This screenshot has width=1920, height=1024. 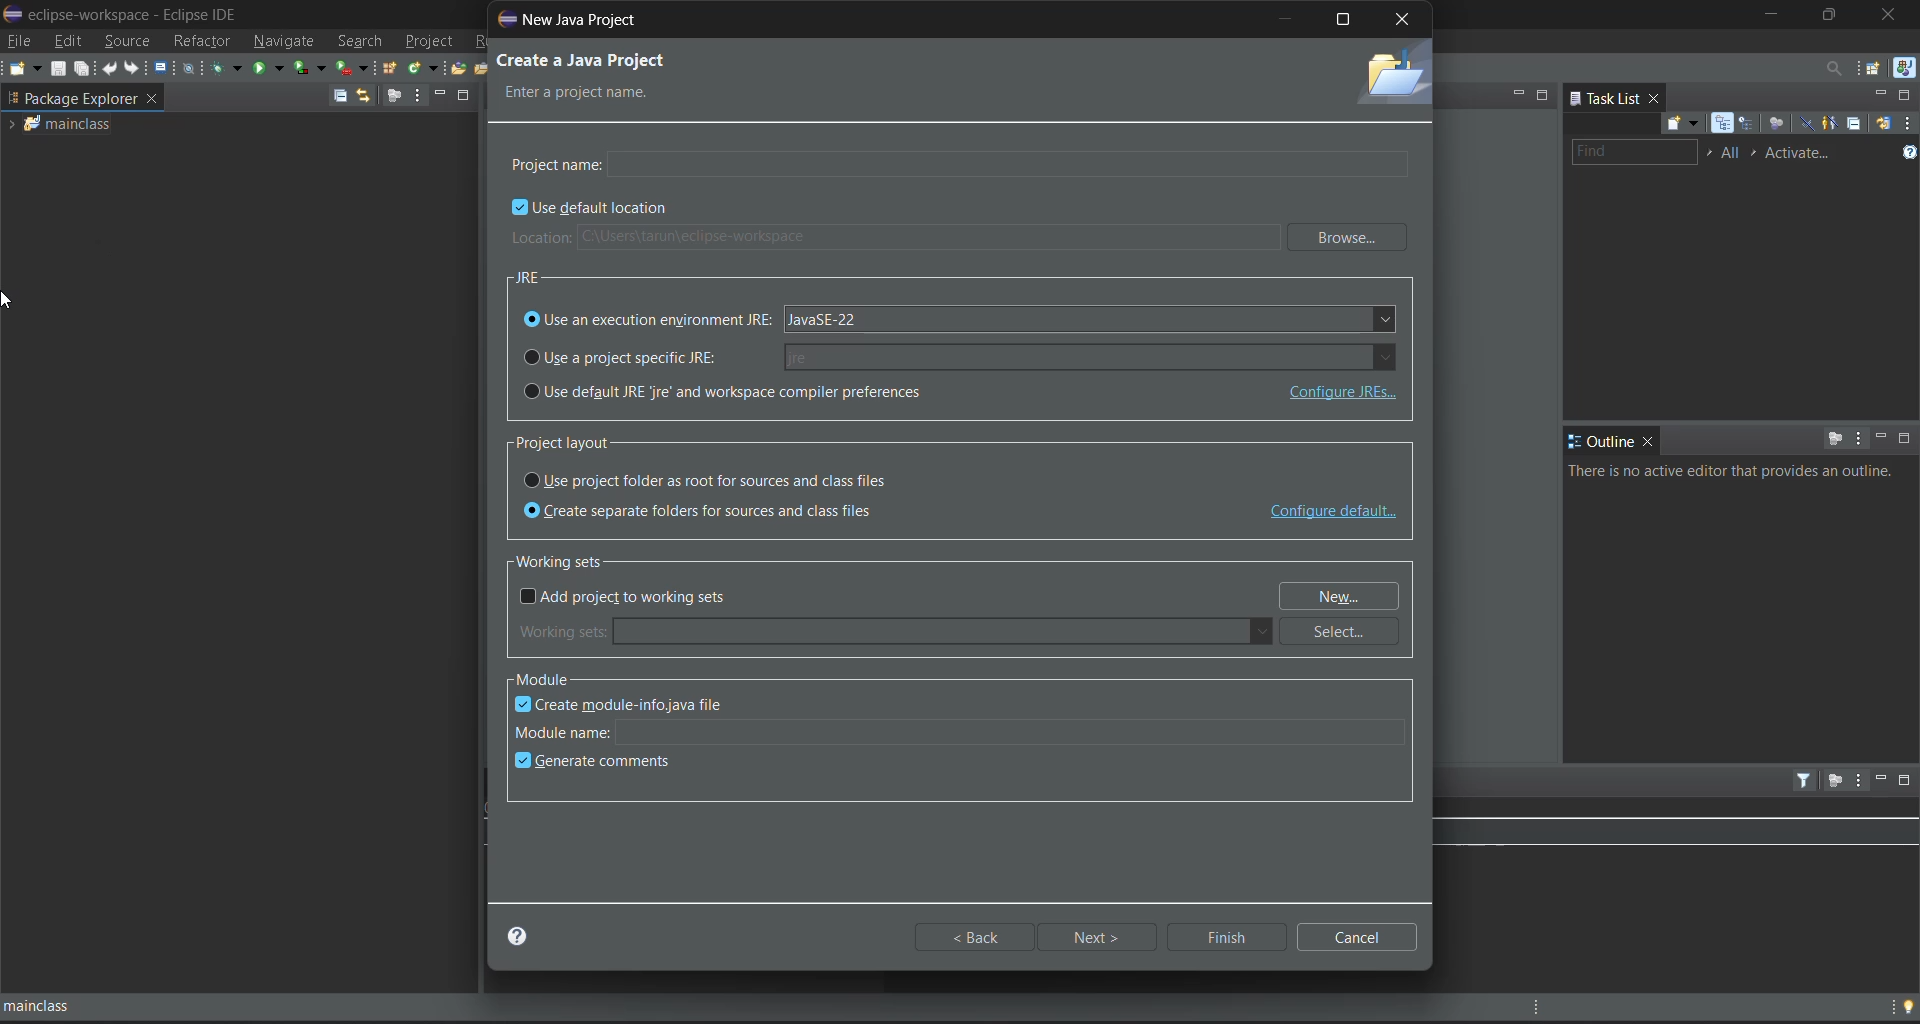 I want to click on maximize, so click(x=1906, y=438).